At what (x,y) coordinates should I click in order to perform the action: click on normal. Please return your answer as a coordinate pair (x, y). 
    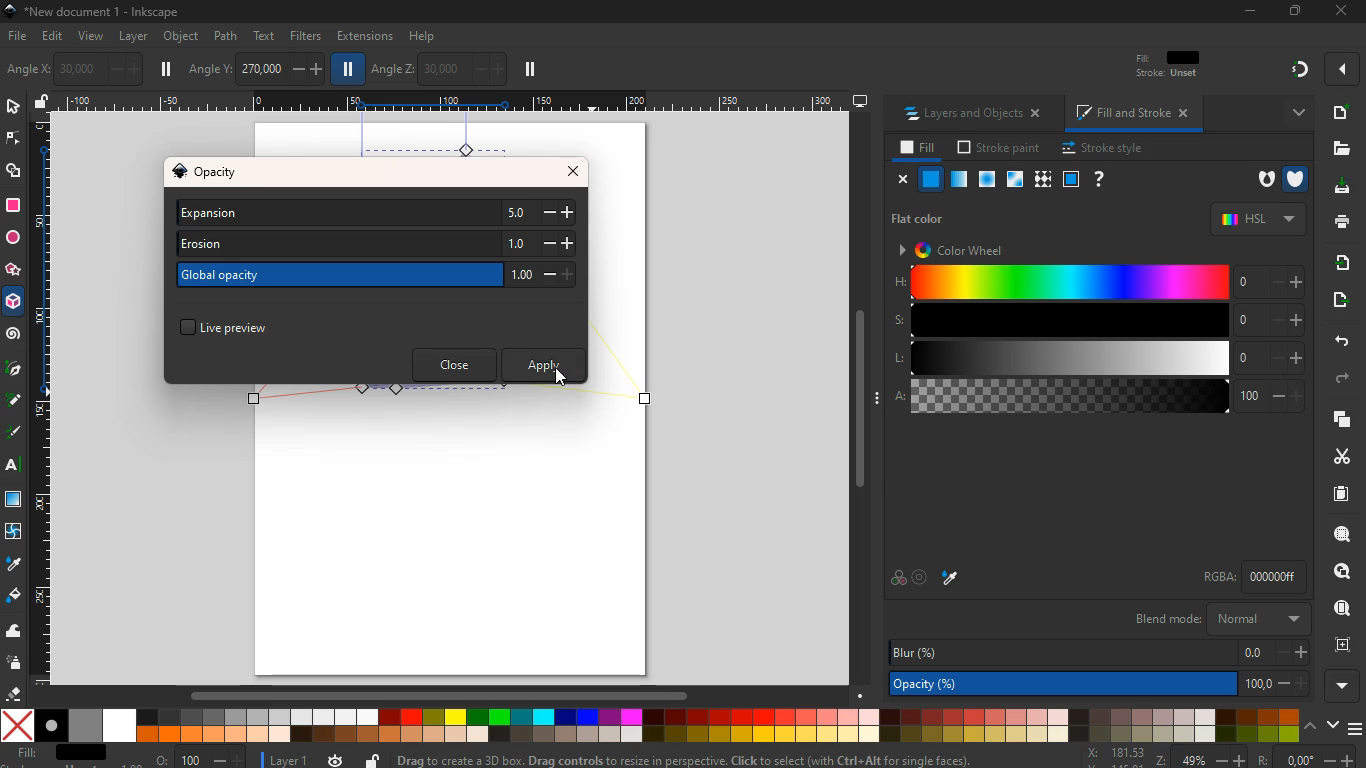
    Looking at the image, I should click on (932, 180).